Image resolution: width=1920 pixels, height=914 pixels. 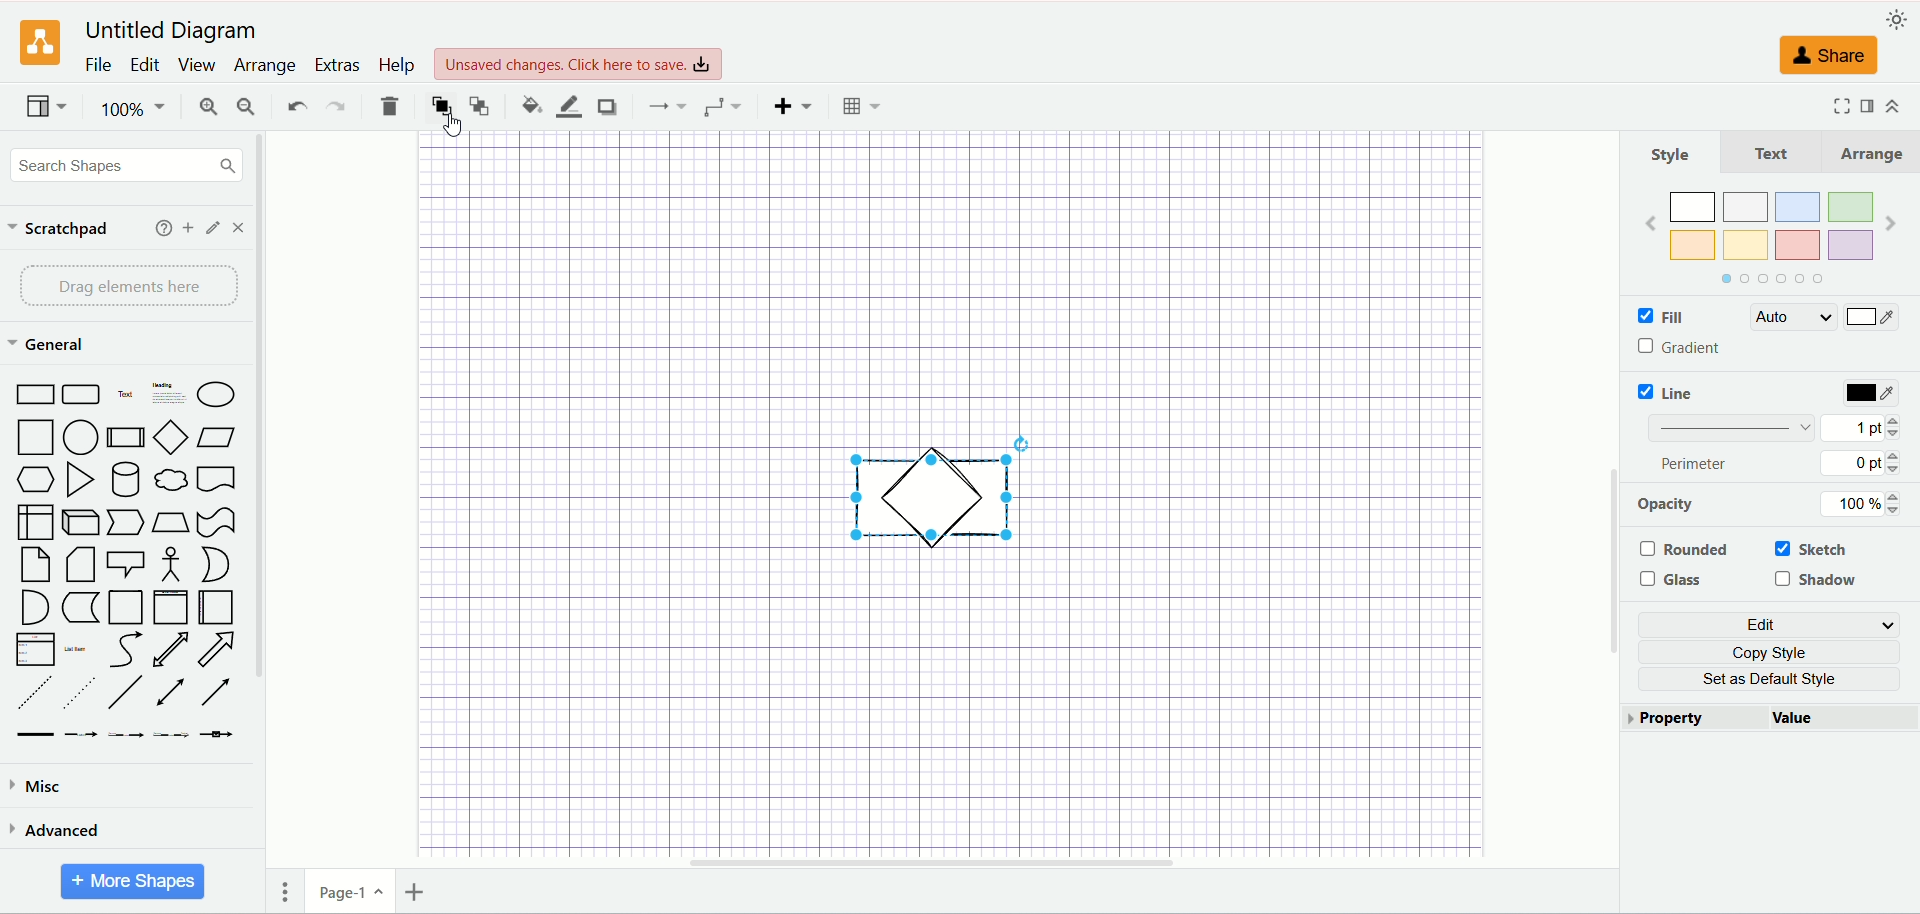 What do you see at coordinates (126, 166) in the screenshot?
I see `search shapes` at bounding box center [126, 166].